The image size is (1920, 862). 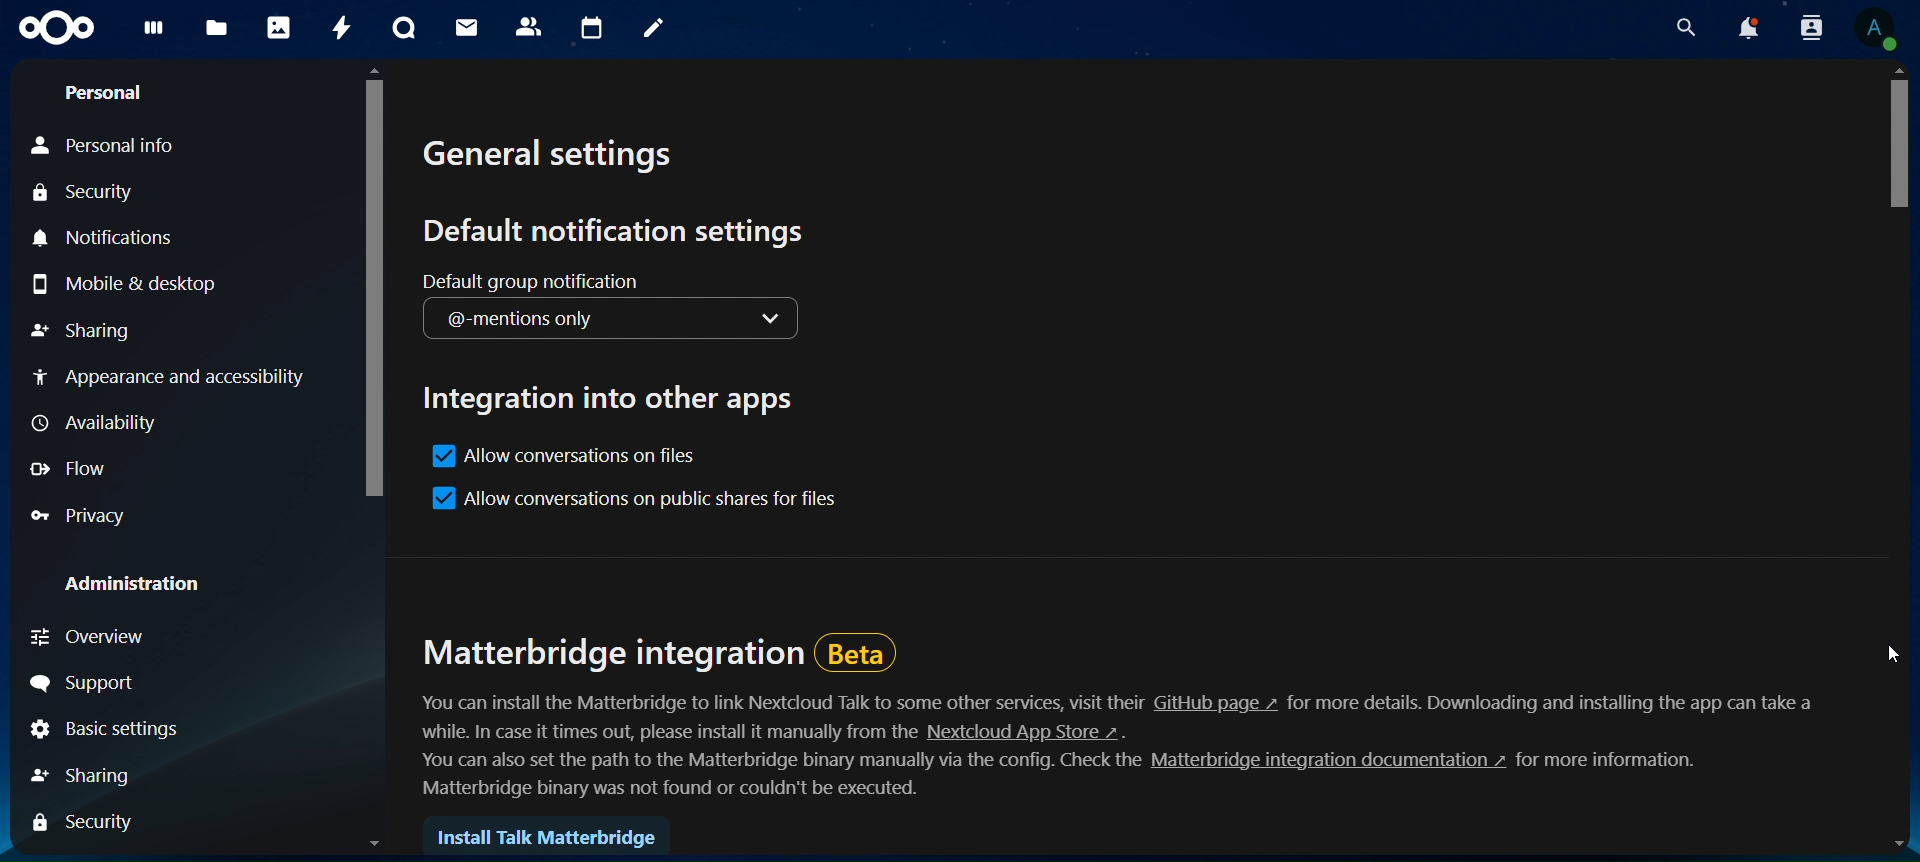 What do you see at coordinates (554, 153) in the screenshot?
I see `general settings` at bounding box center [554, 153].